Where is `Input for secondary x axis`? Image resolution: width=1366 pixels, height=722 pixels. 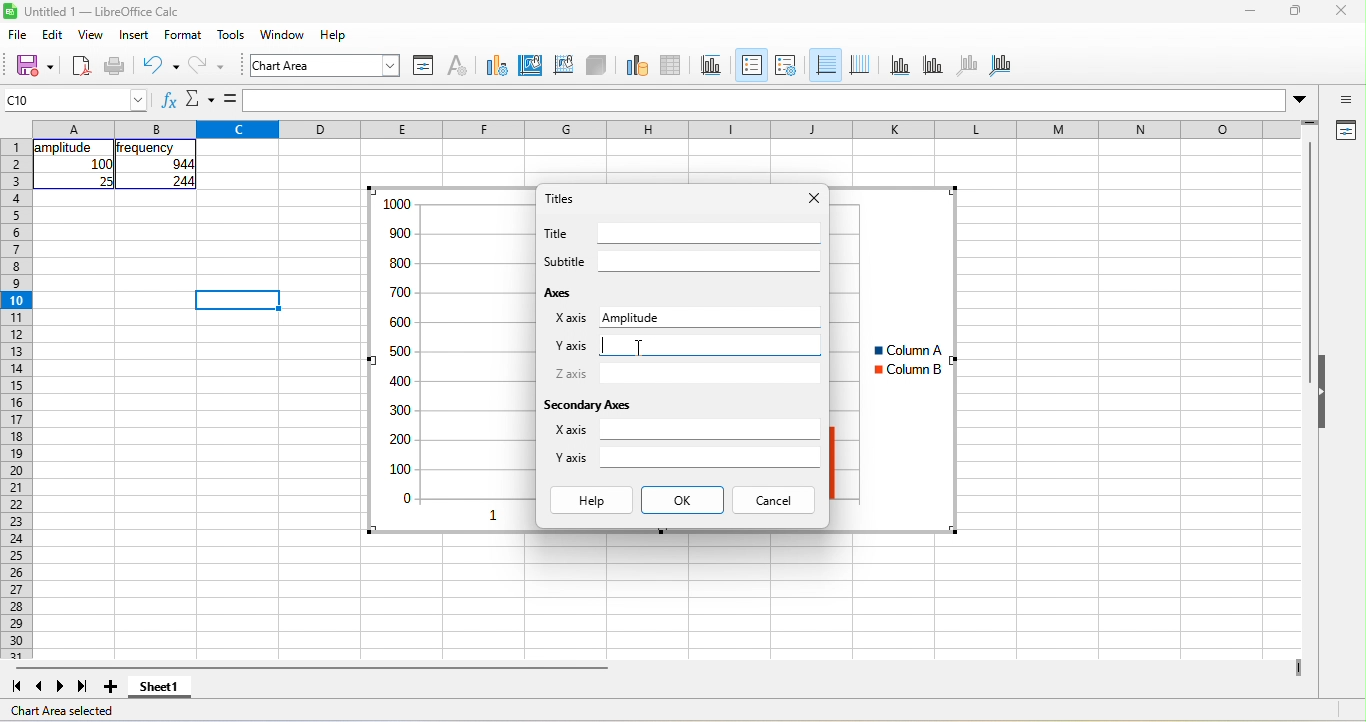
Input for secondary x axis is located at coordinates (710, 429).